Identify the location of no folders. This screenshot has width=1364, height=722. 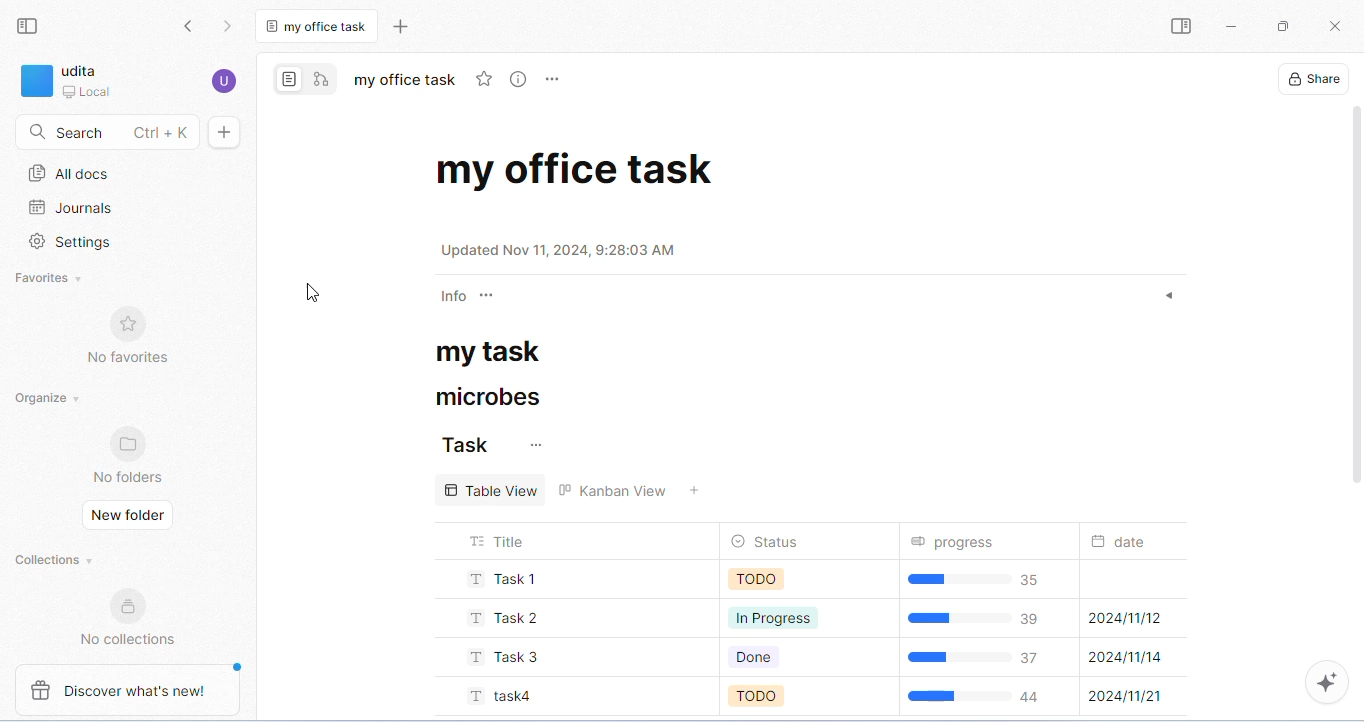
(133, 455).